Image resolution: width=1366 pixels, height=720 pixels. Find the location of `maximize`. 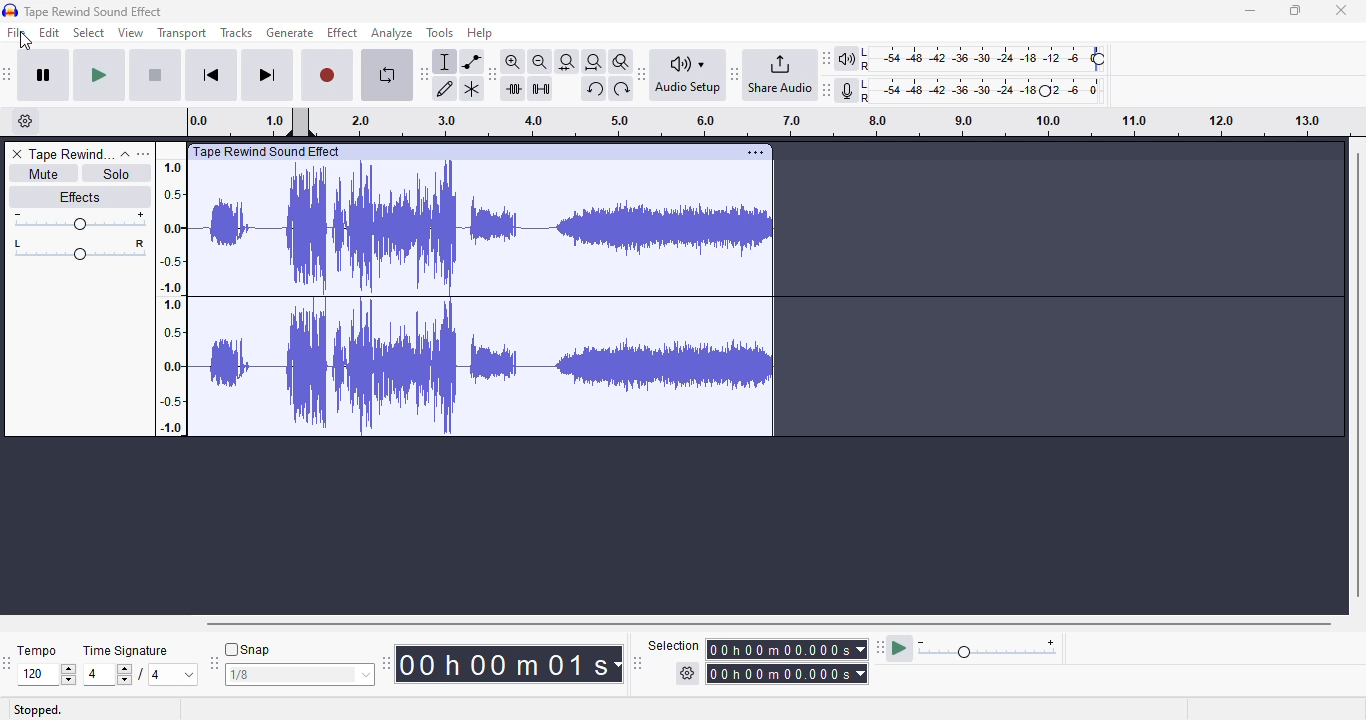

maximize is located at coordinates (1297, 11).